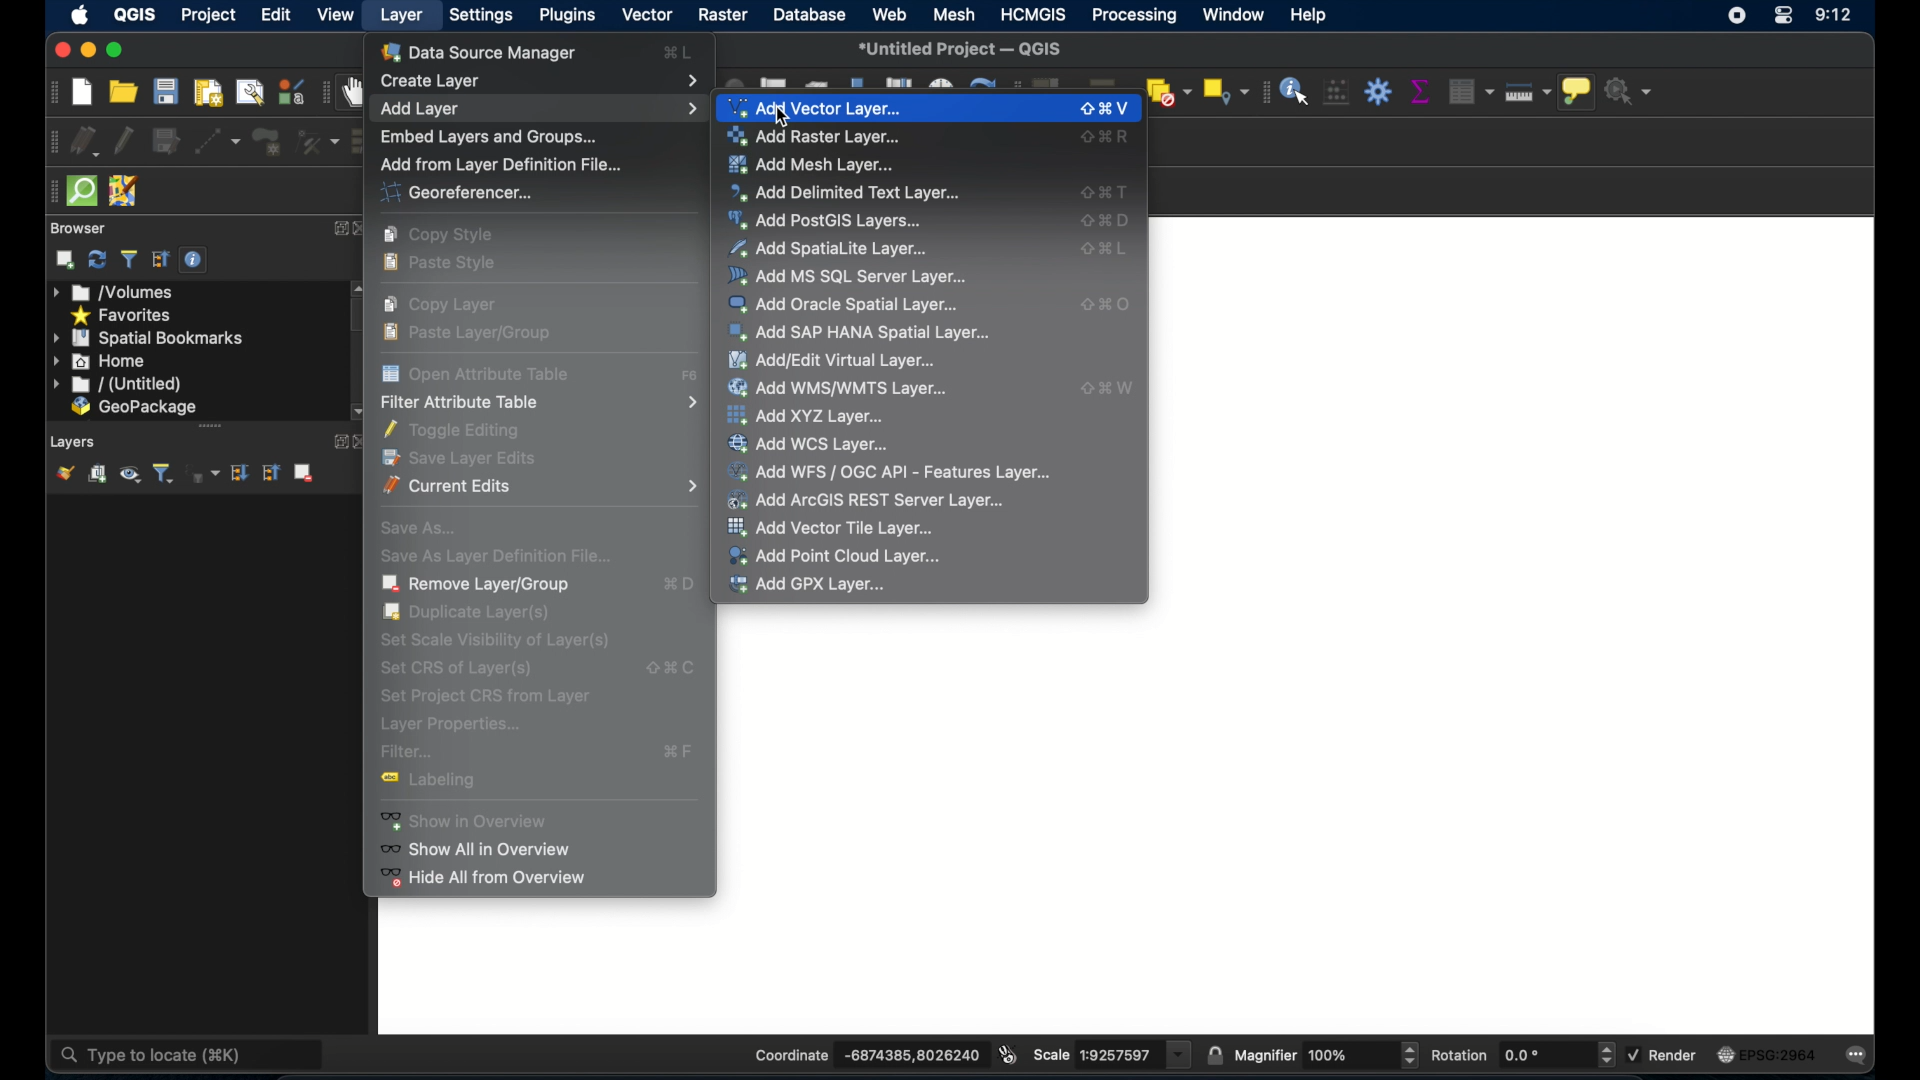 This screenshot has height=1080, width=1920. What do you see at coordinates (1636, 91) in the screenshot?
I see `no action selected` at bounding box center [1636, 91].